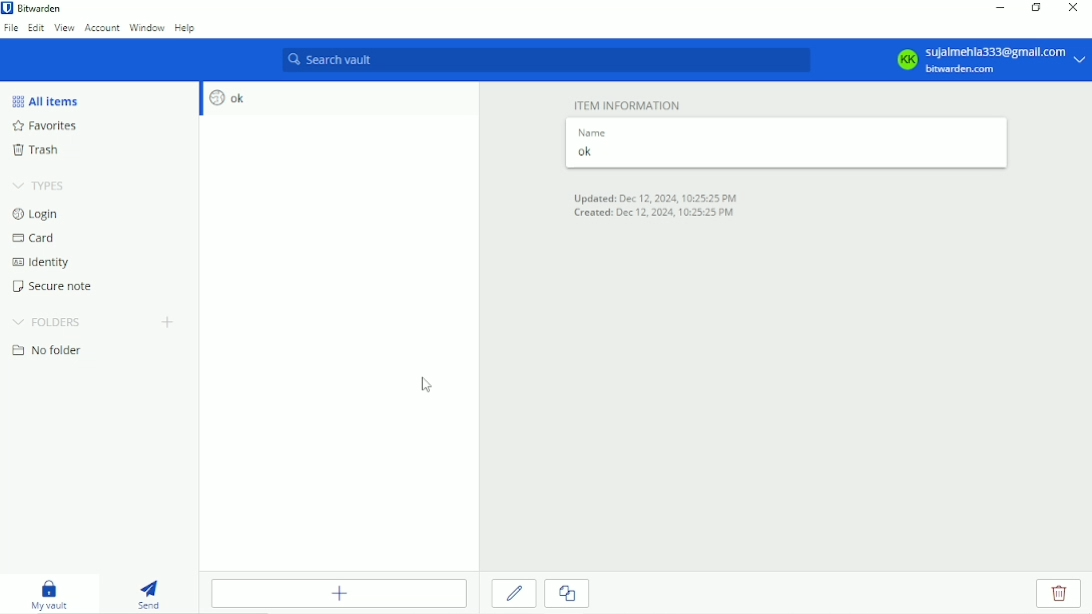 The height and width of the screenshot is (614, 1092). I want to click on Types, so click(40, 187).